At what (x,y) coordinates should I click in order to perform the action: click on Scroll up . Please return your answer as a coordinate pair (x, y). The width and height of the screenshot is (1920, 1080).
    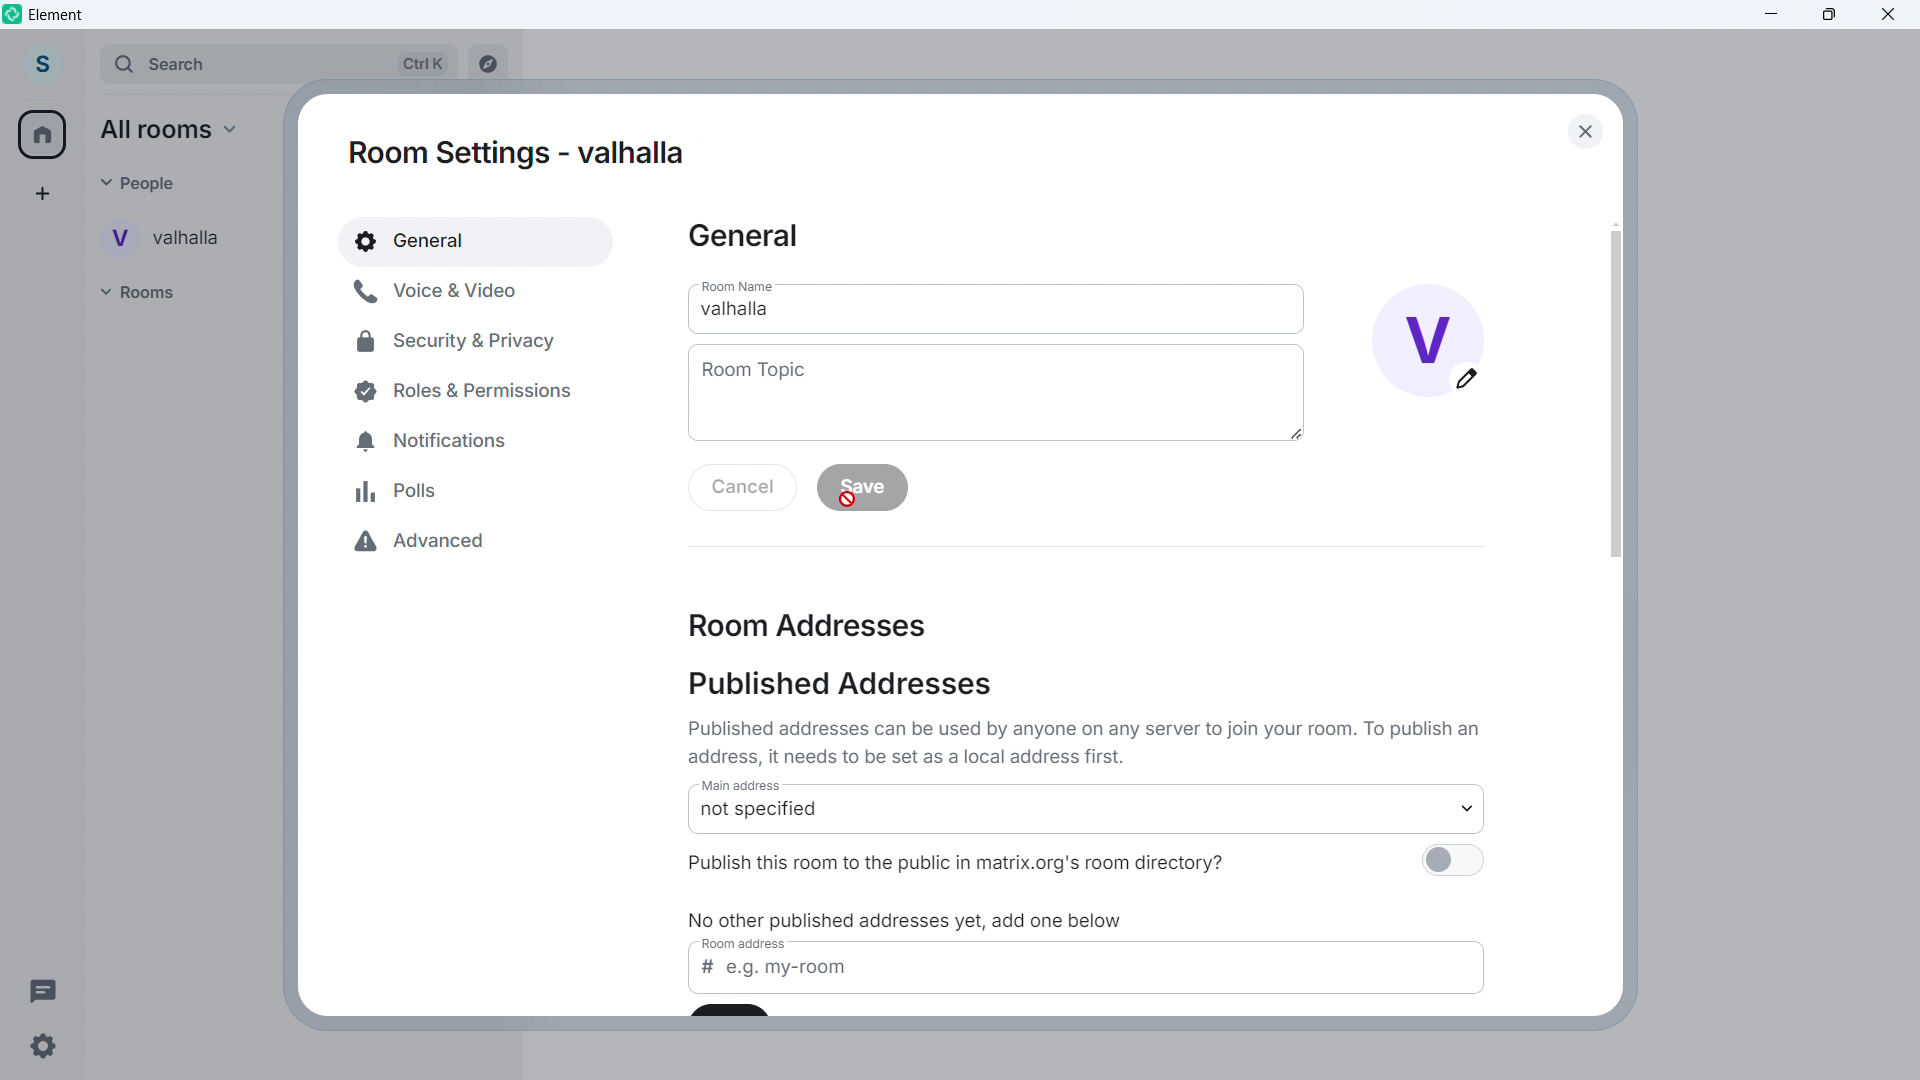
    Looking at the image, I should click on (1615, 223).